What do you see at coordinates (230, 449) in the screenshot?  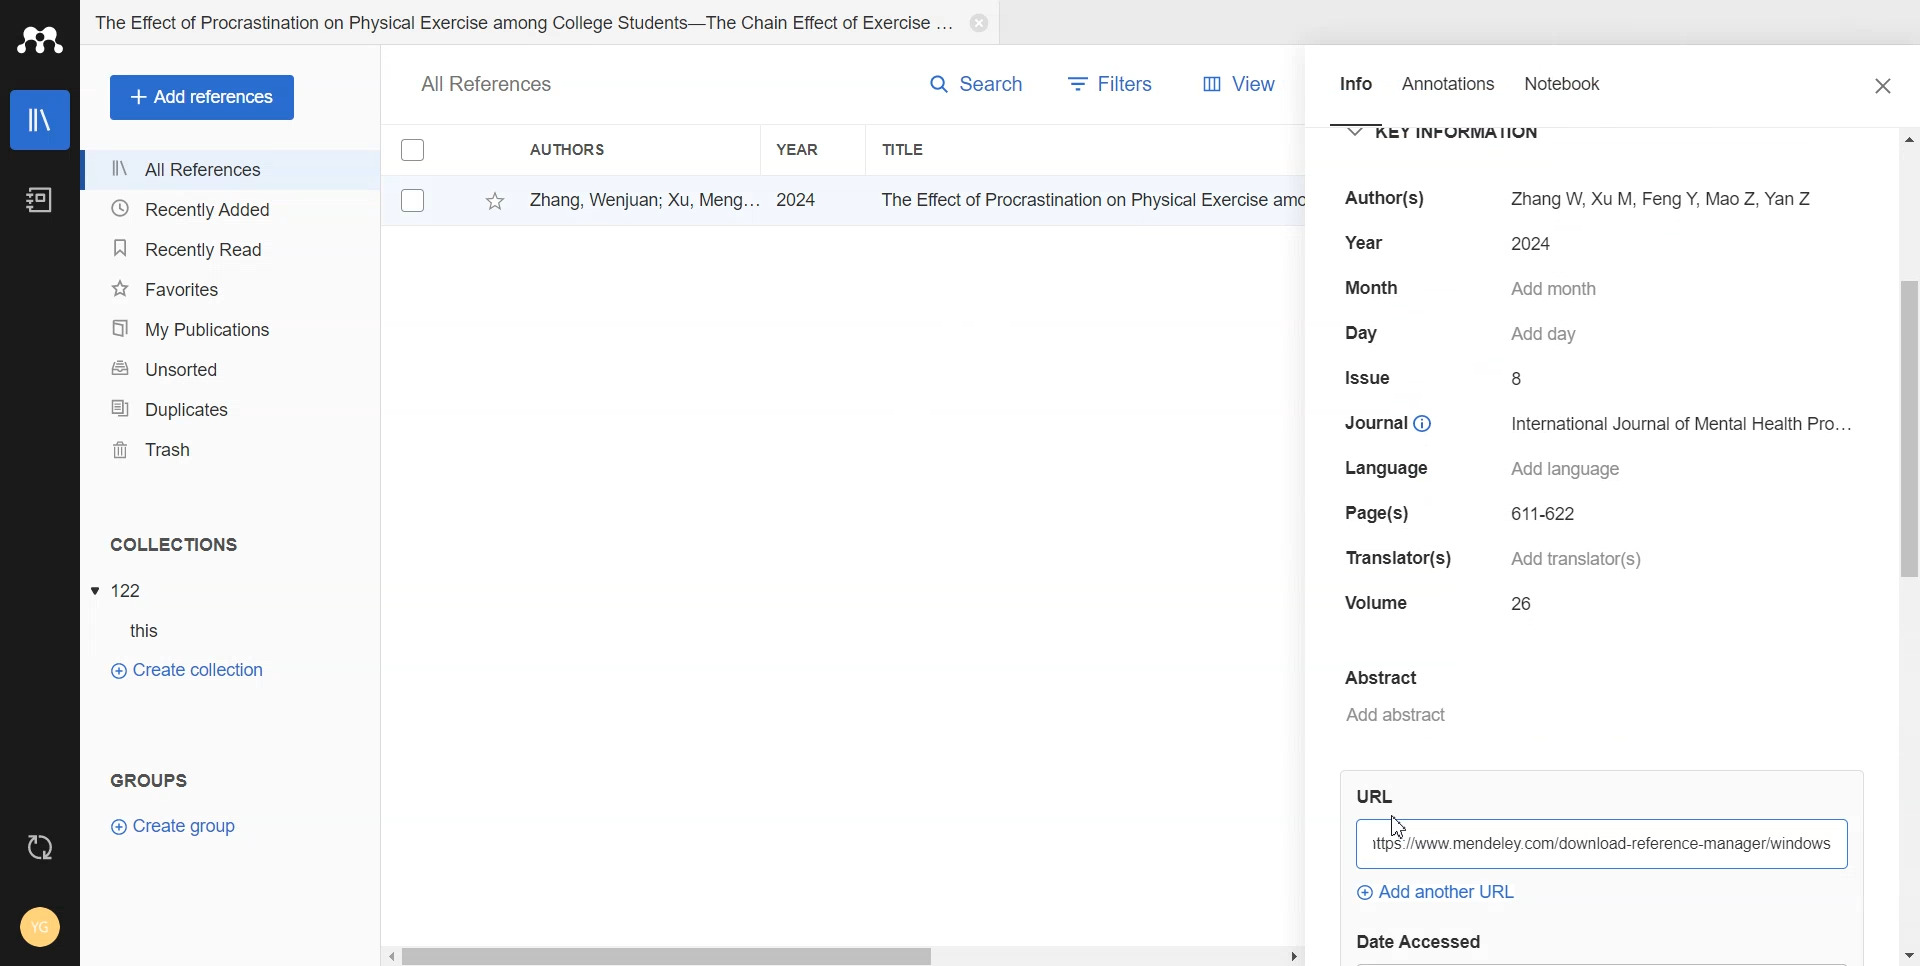 I see `Trash` at bounding box center [230, 449].